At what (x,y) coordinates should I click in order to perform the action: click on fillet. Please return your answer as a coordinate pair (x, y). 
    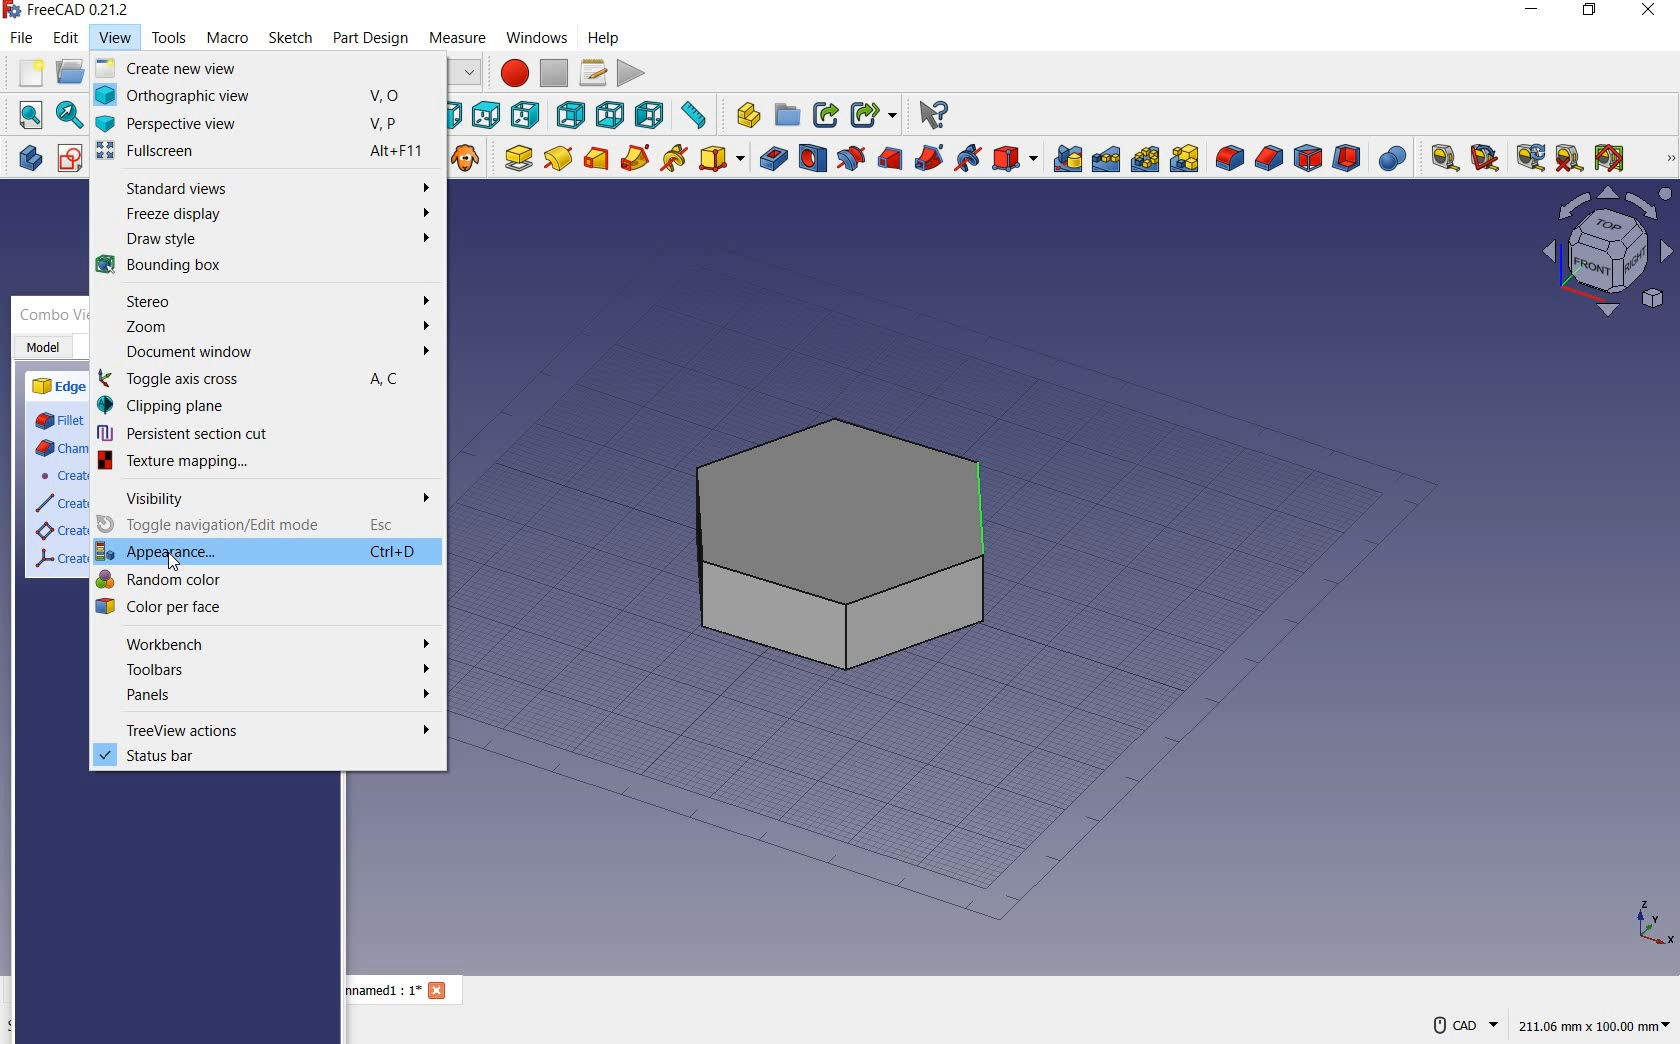
    Looking at the image, I should click on (58, 422).